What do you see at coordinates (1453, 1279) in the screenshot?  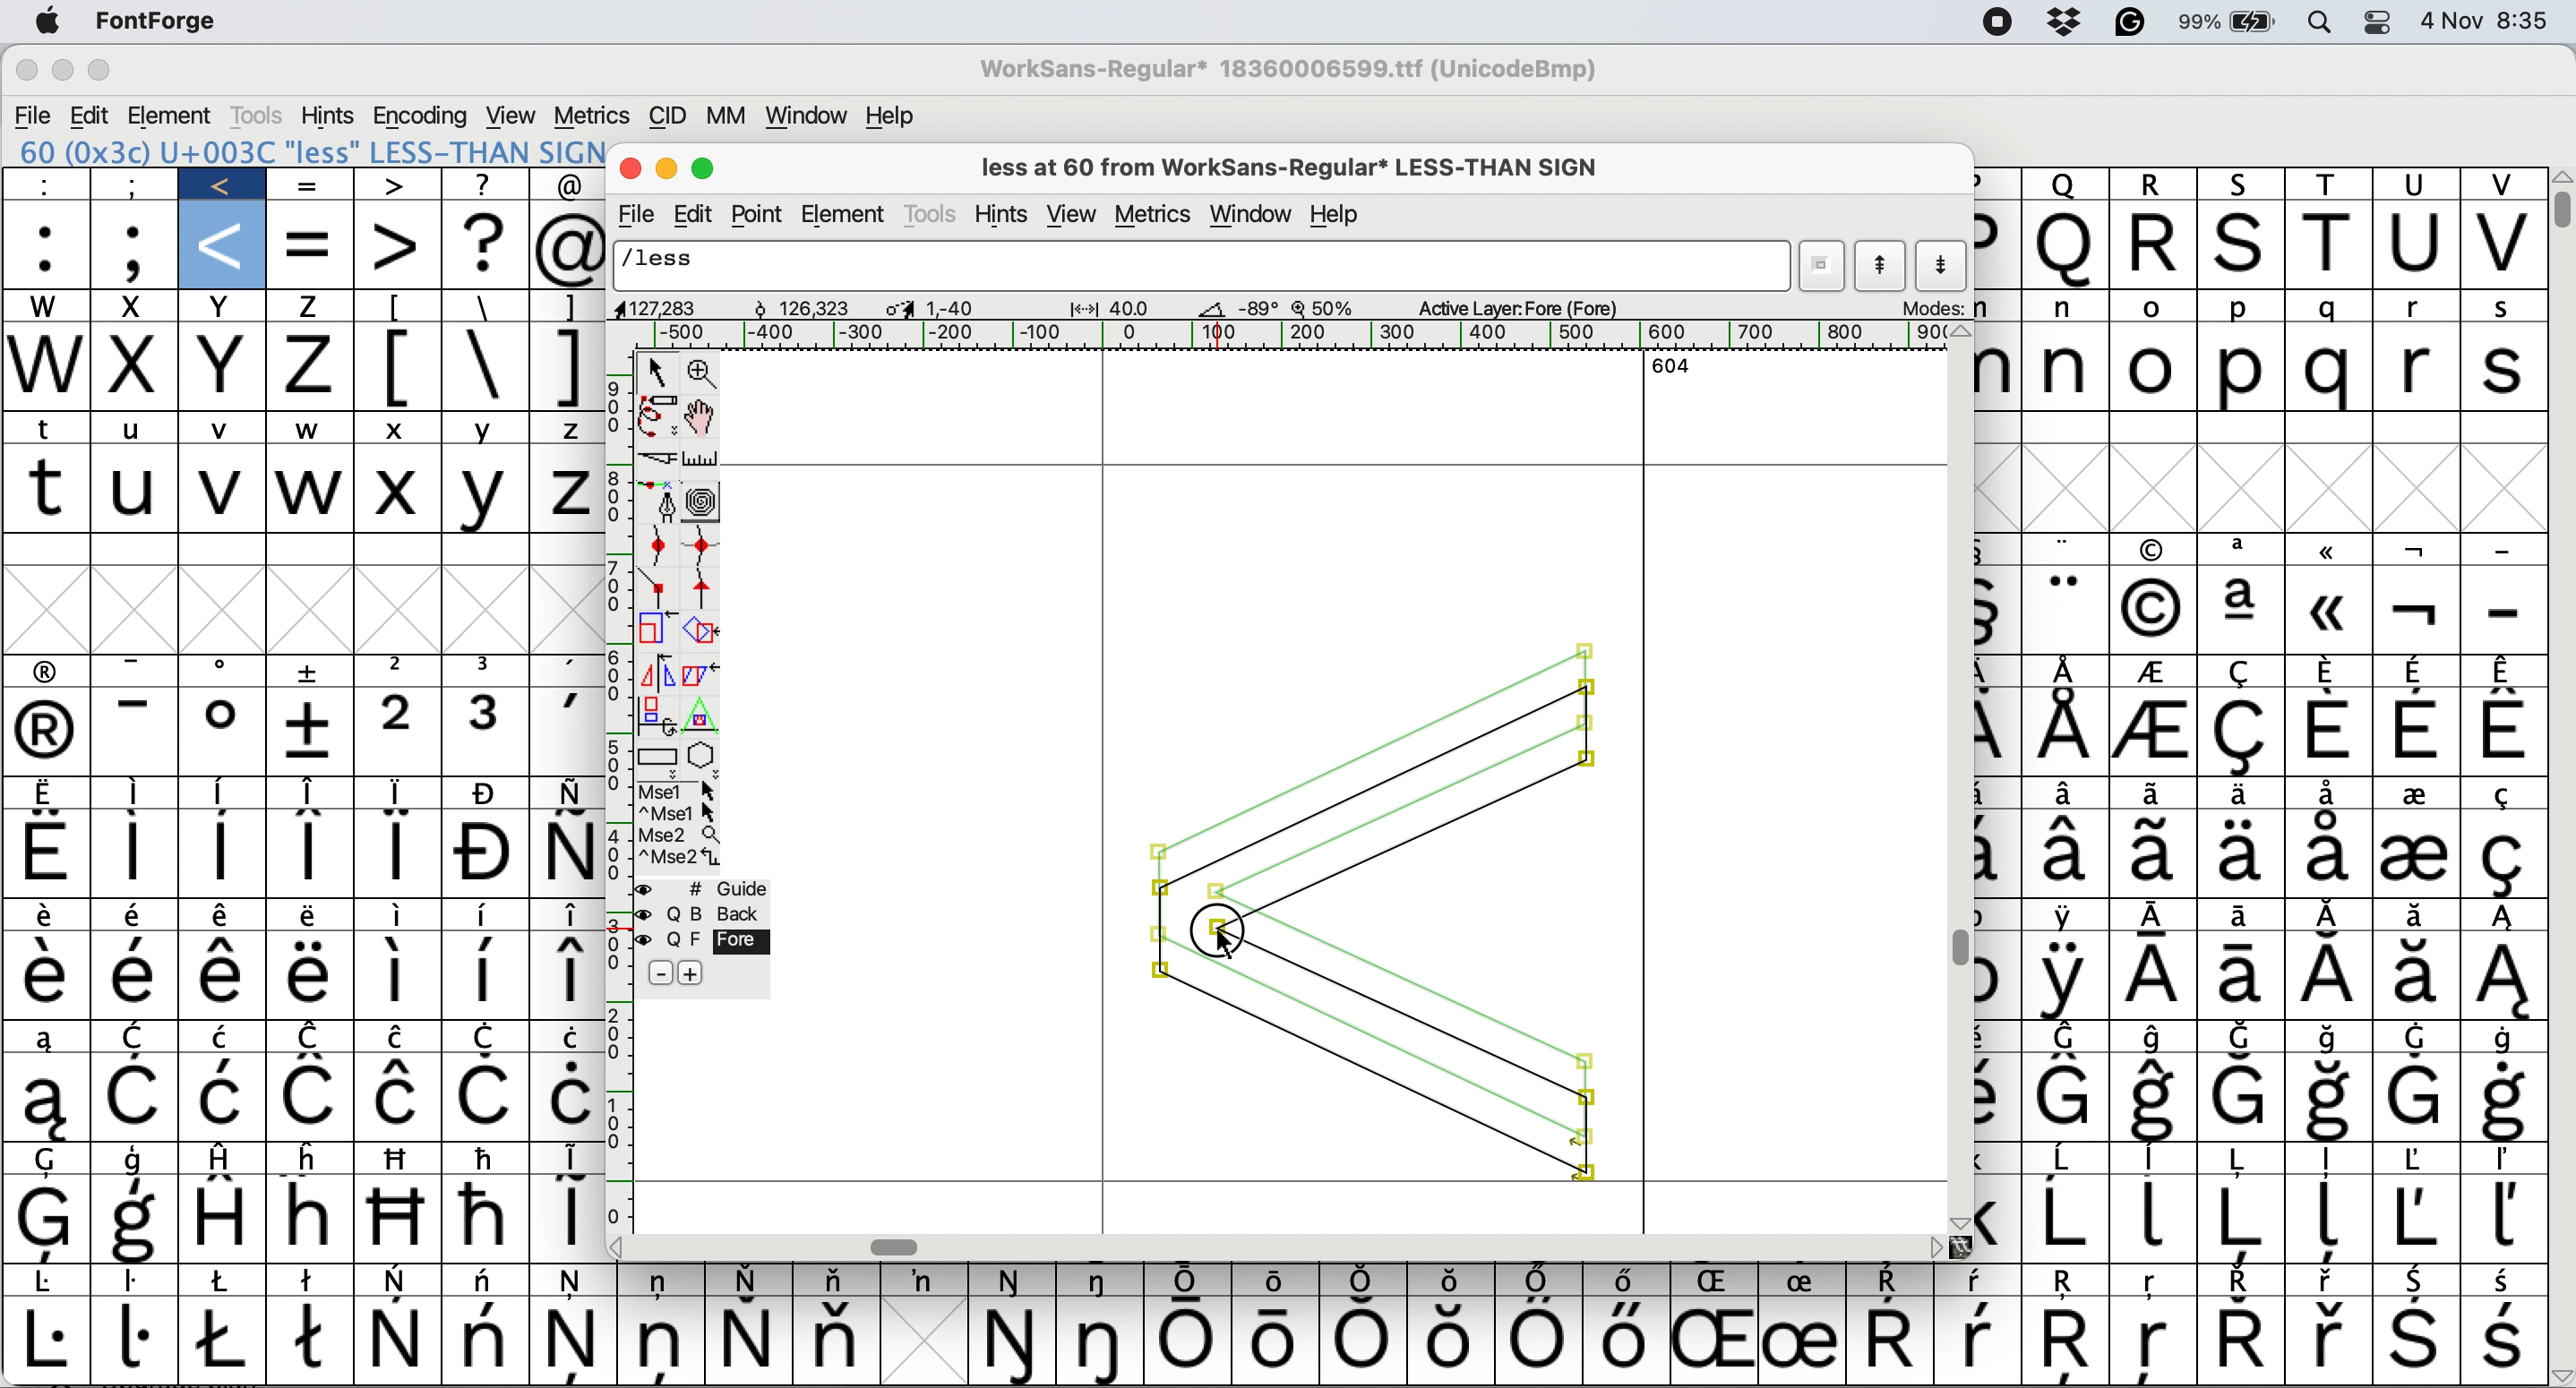 I see `Symbol` at bounding box center [1453, 1279].